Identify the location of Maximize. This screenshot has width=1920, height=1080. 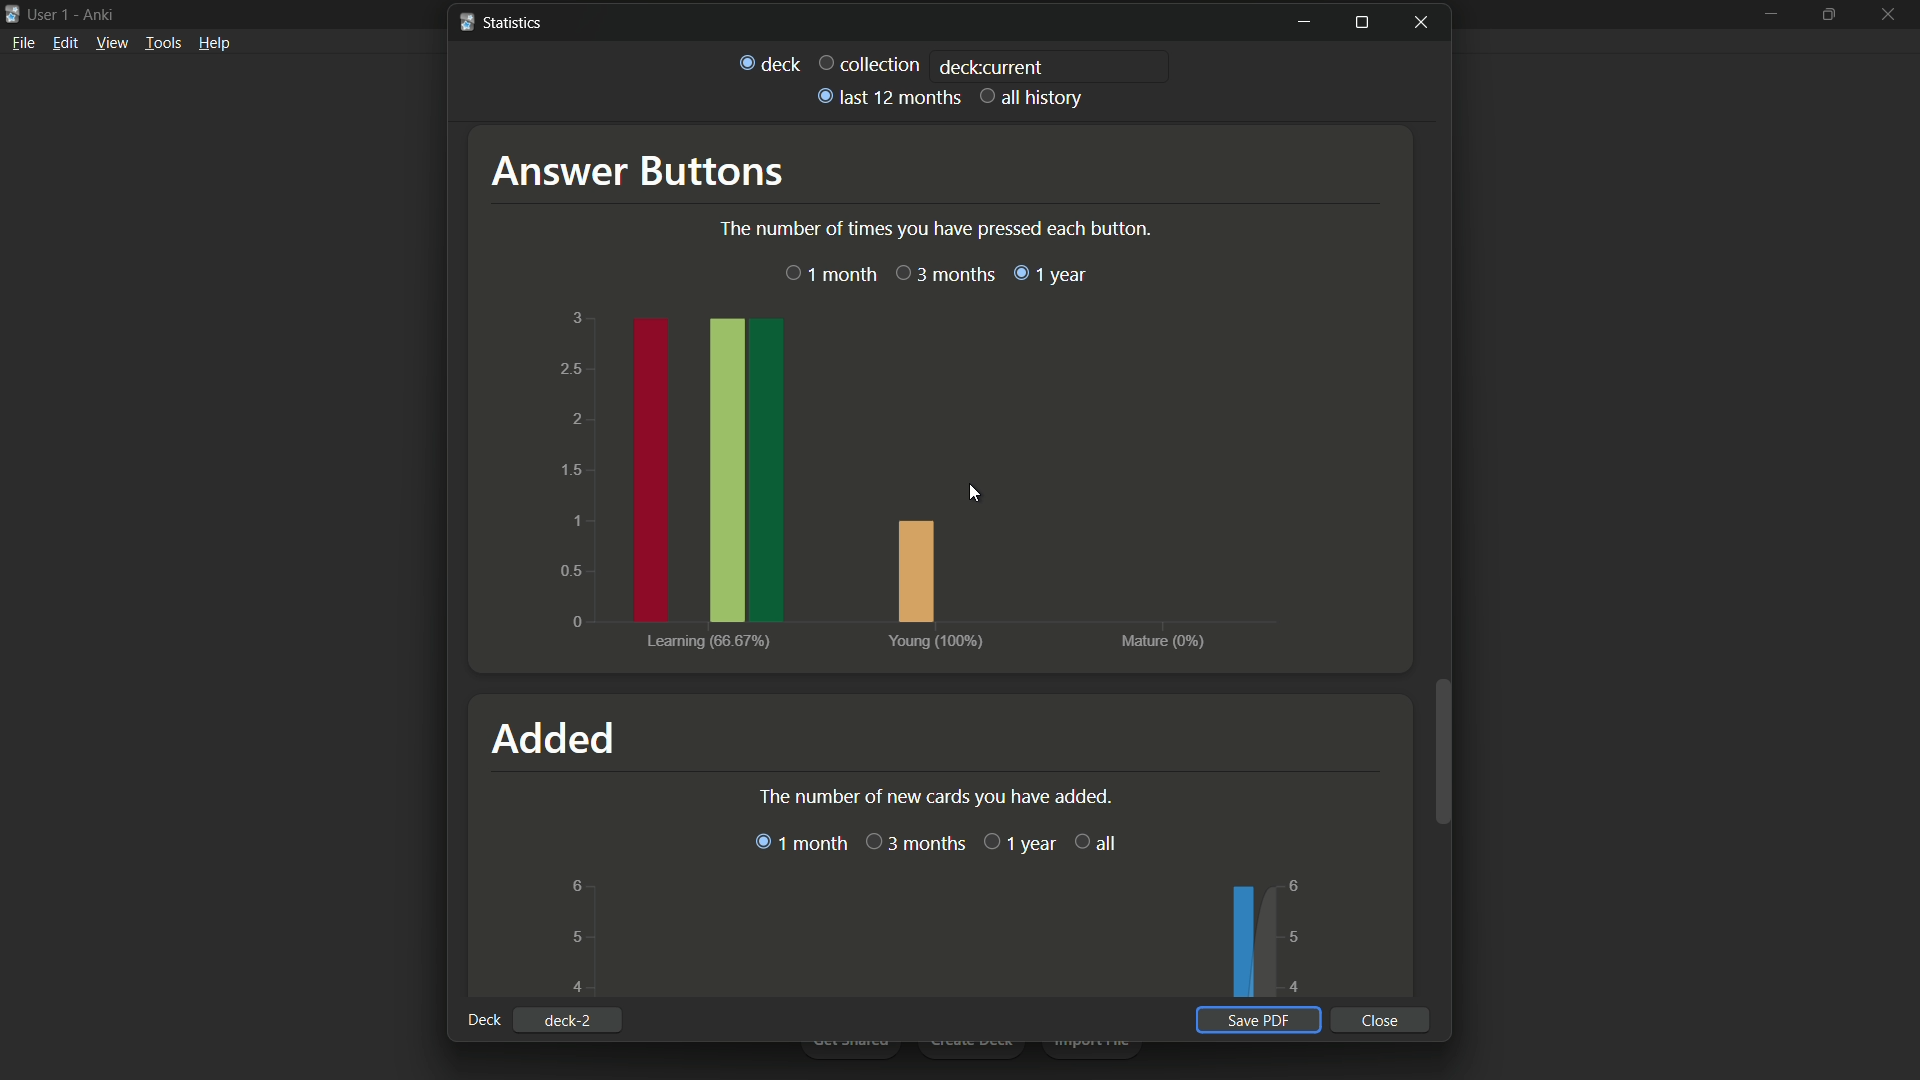
(1832, 25).